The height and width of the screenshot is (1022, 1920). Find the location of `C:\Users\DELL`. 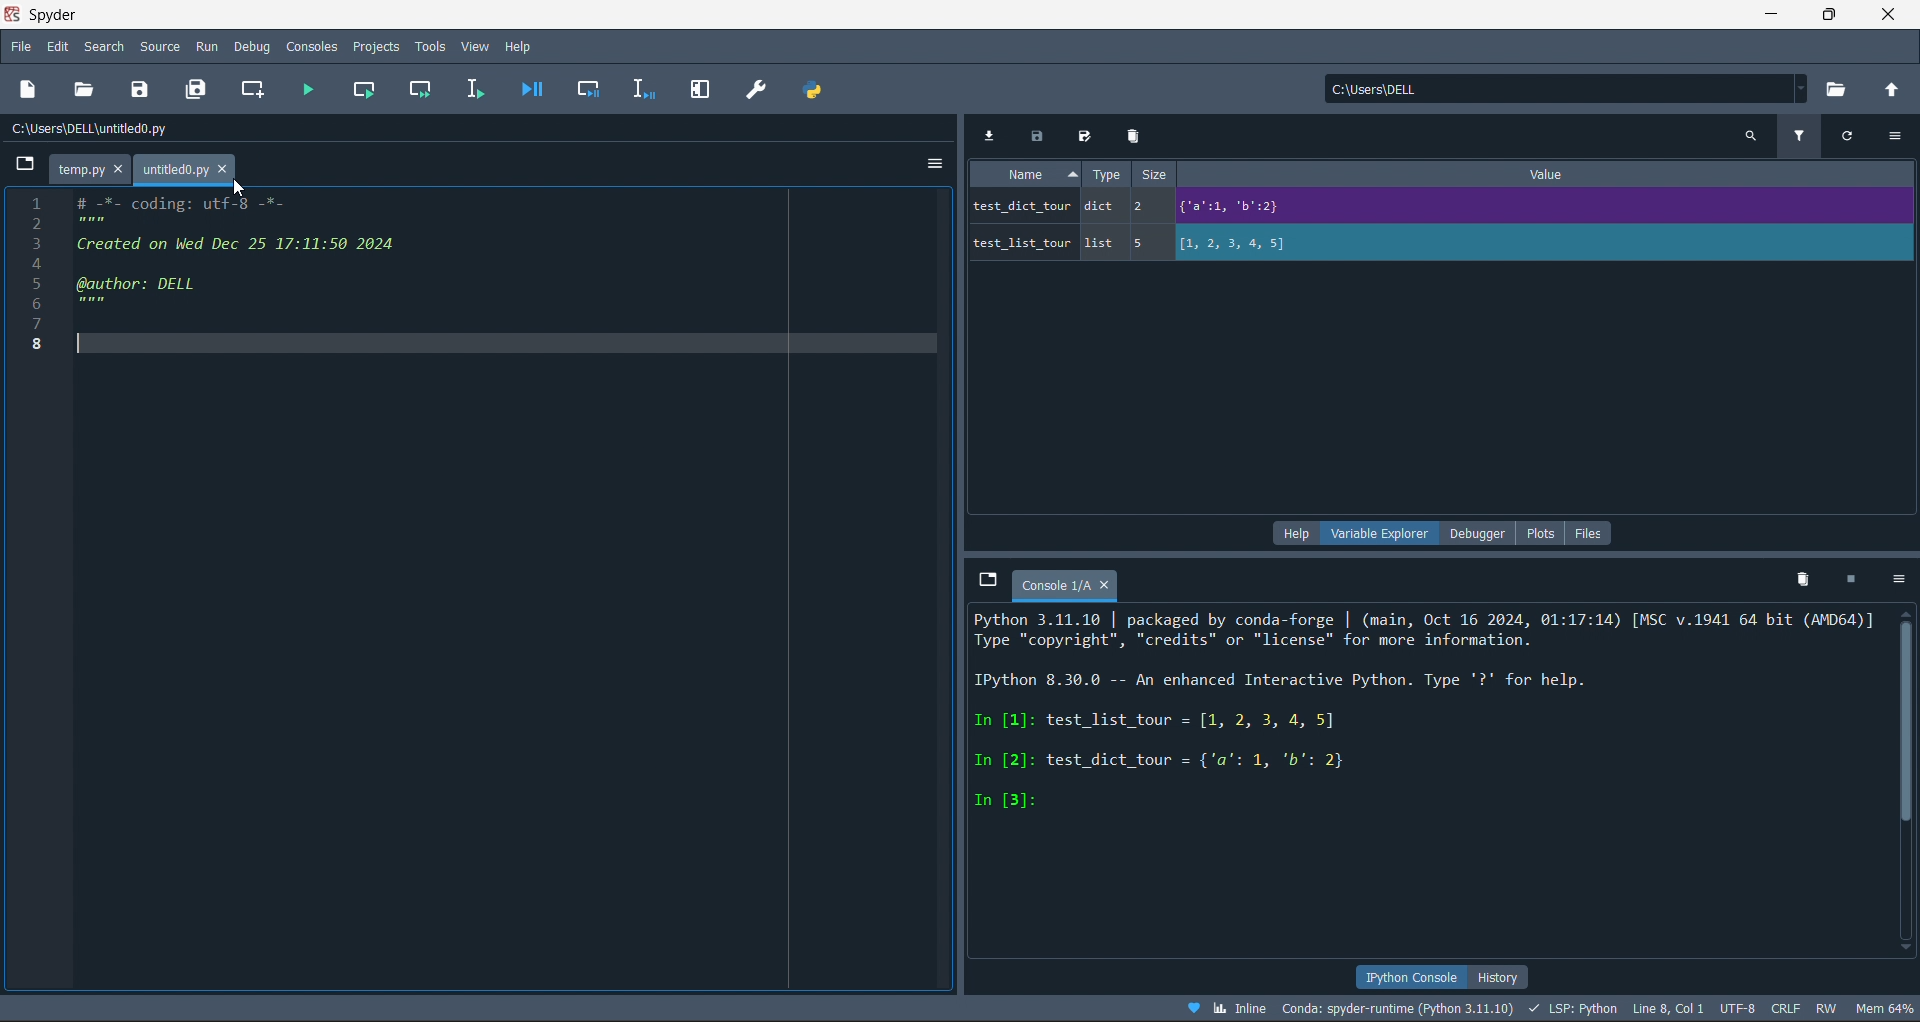

C:\Users\DELL is located at coordinates (1384, 93).